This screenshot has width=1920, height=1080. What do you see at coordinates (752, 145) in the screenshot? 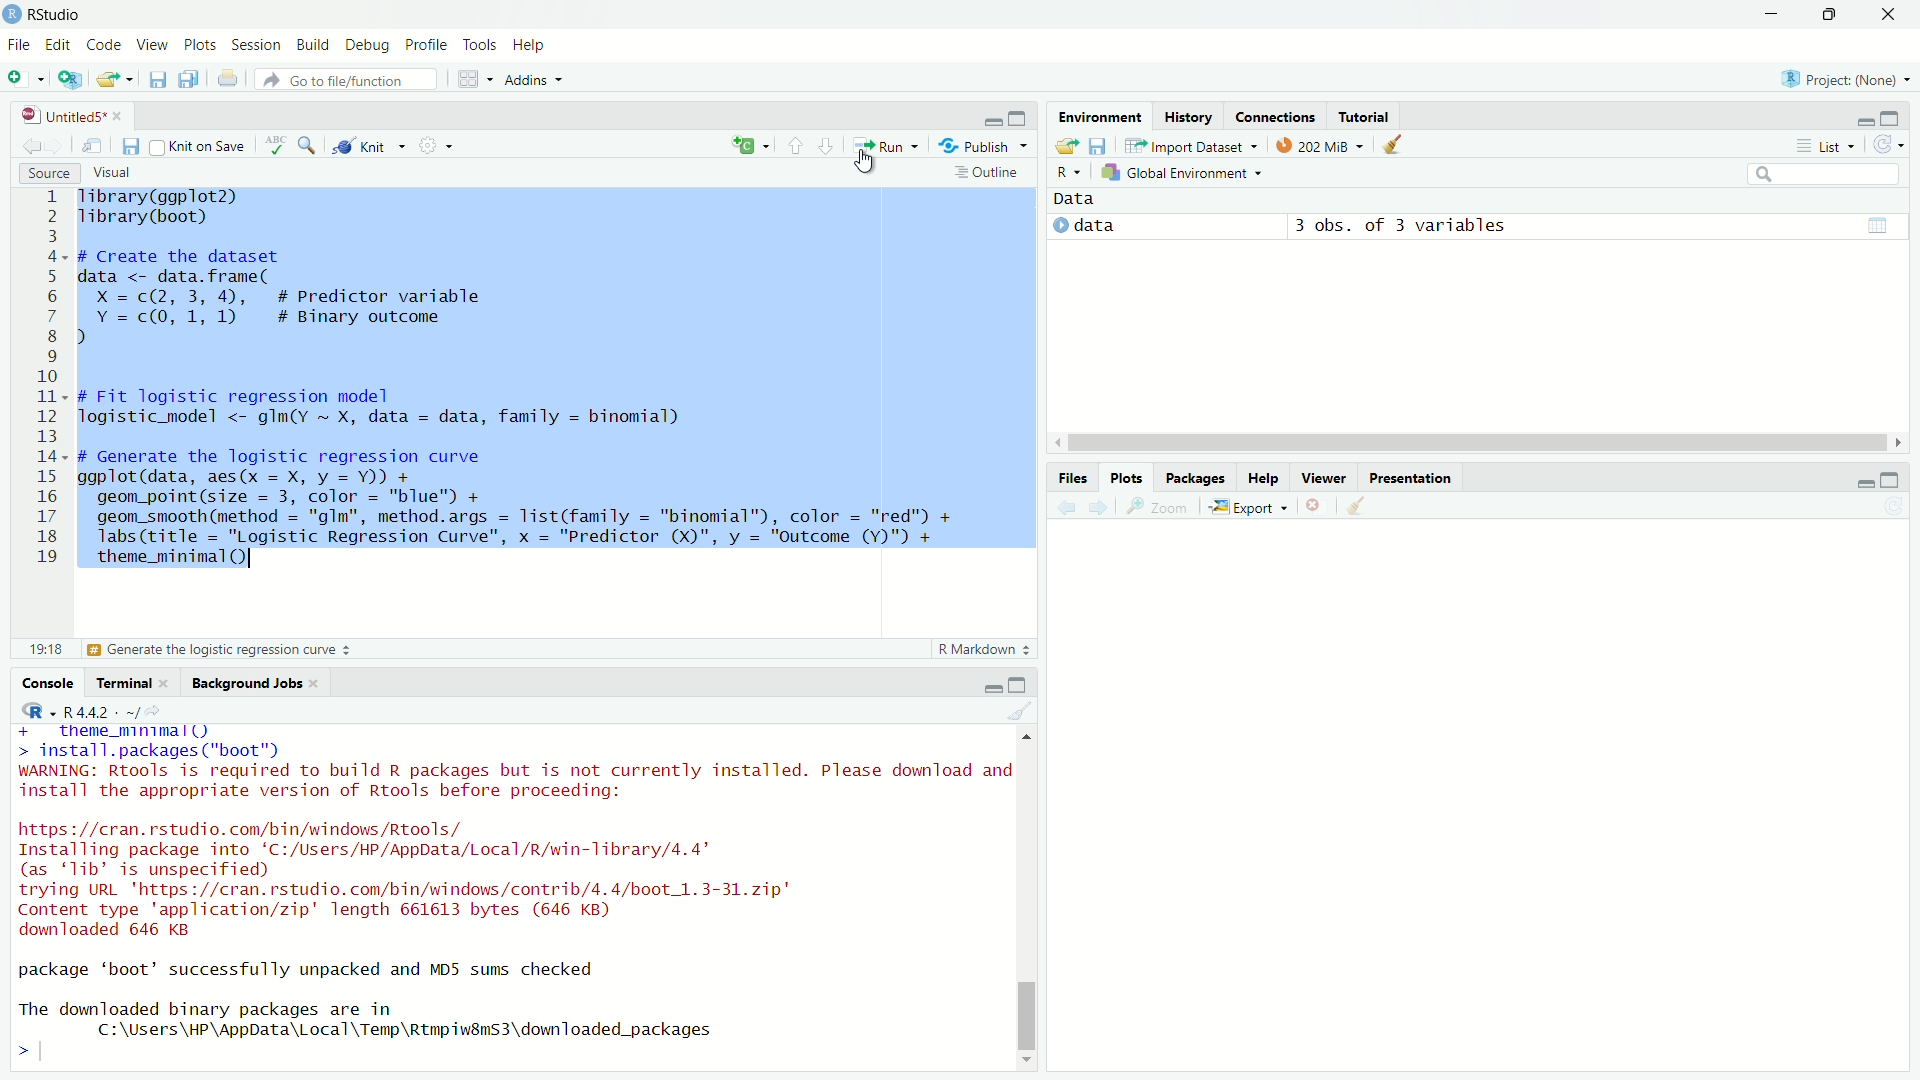
I see `Insert a new code/chunk` at bounding box center [752, 145].